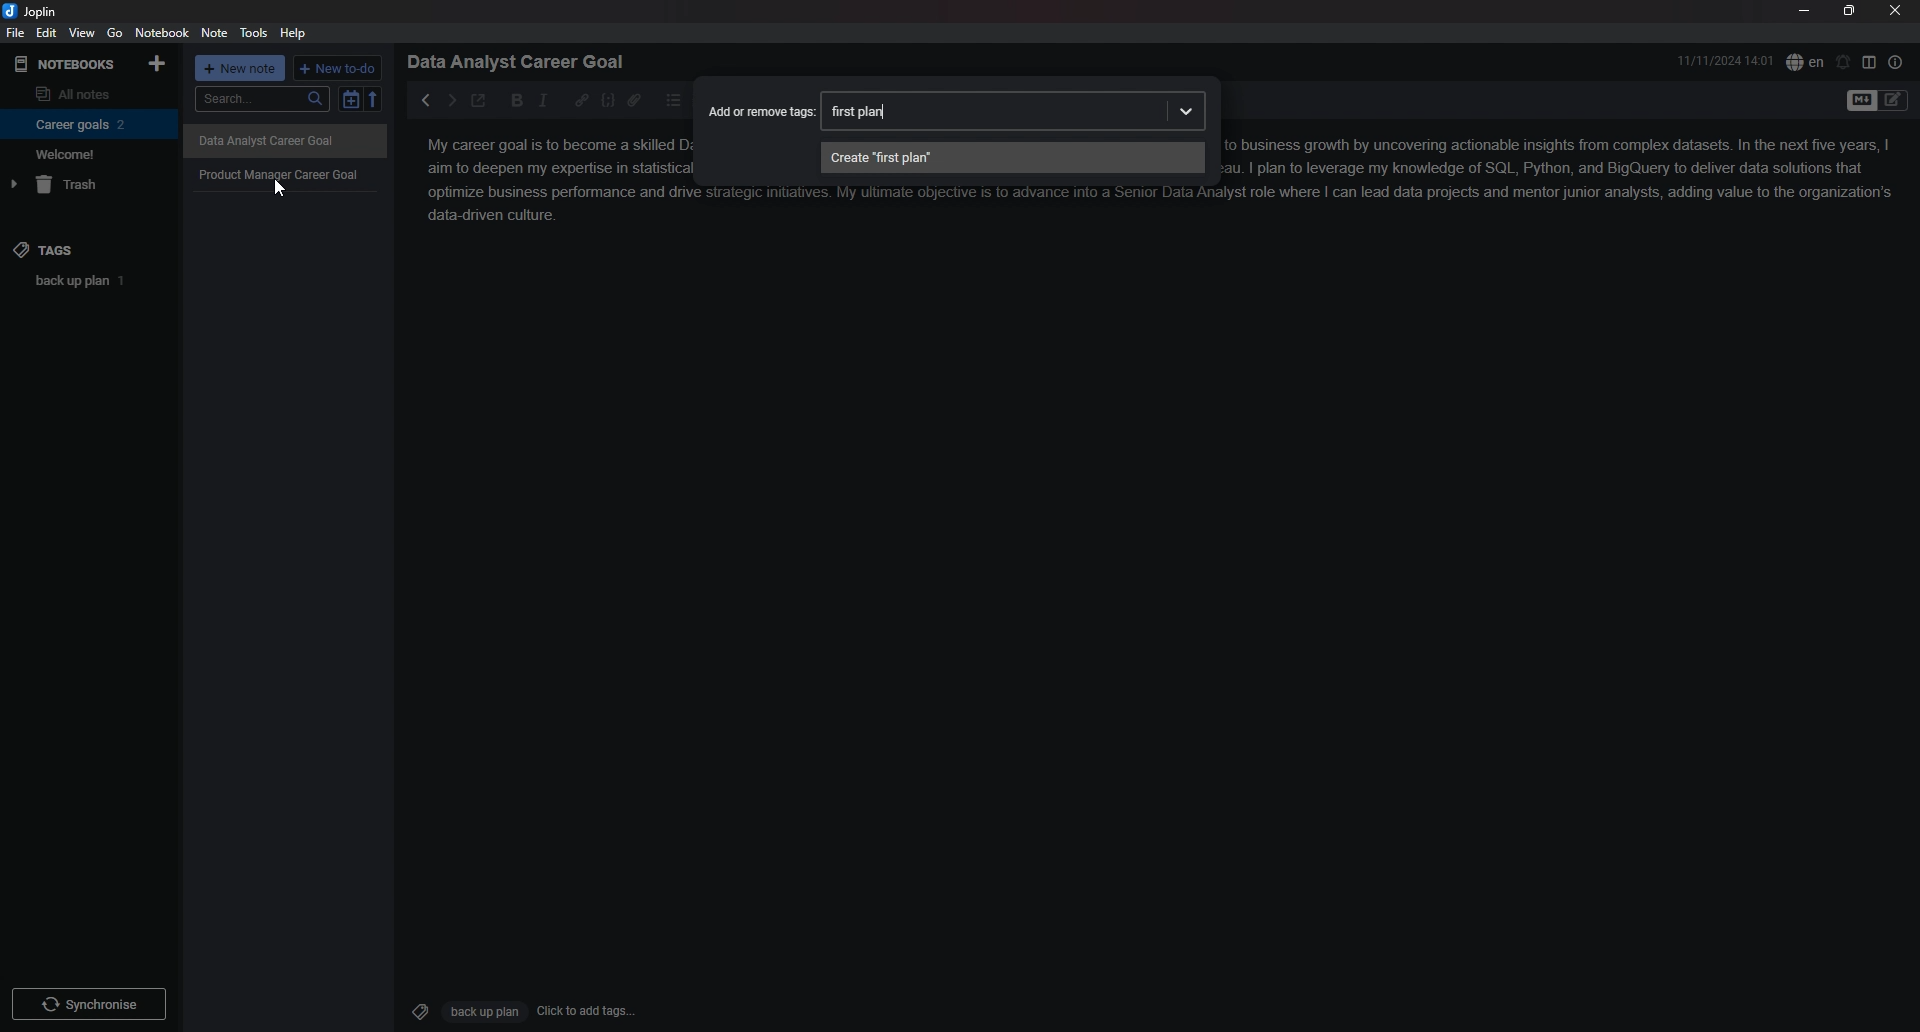 Image resolution: width=1920 pixels, height=1032 pixels. Describe the element at coordinates (415, 1009) in the screenshot. I see `Tags` at that location.